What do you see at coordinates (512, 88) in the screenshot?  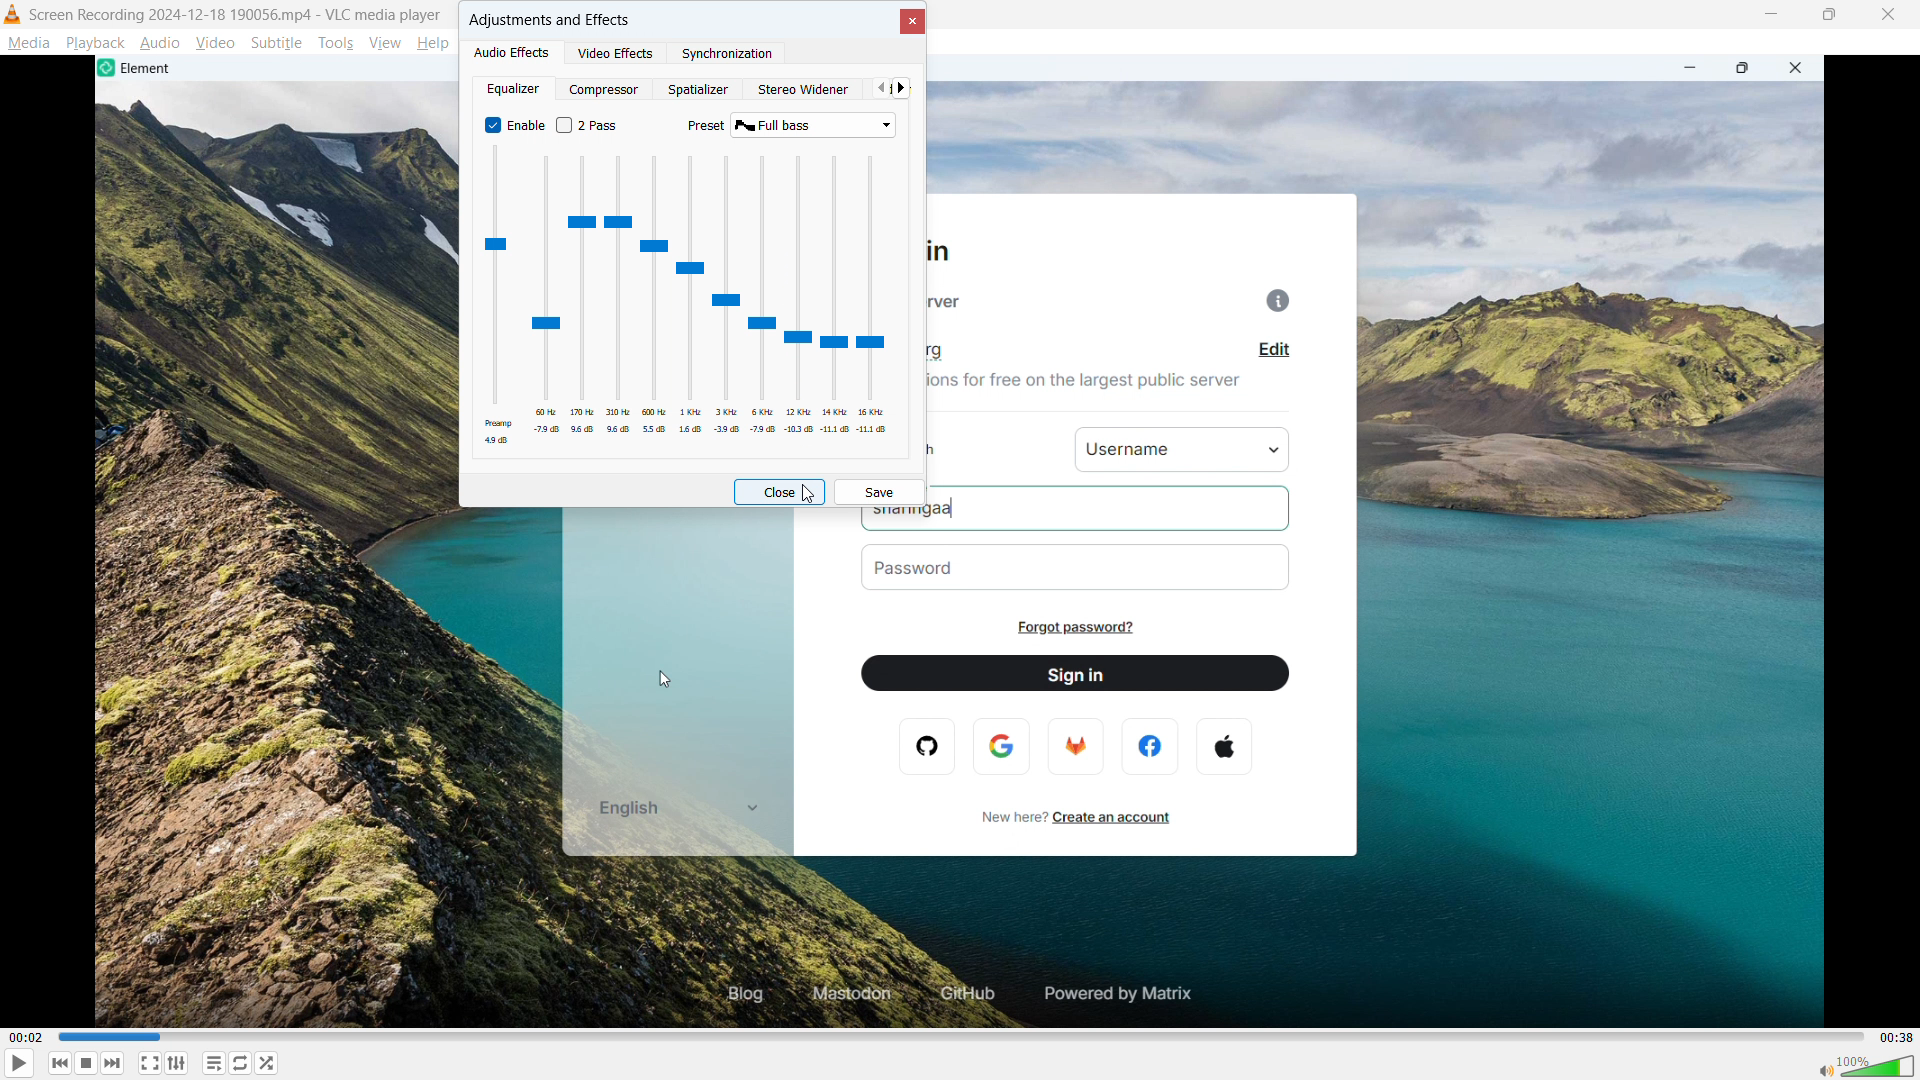 I see `equalizer ` at bounding box center [512, 88].